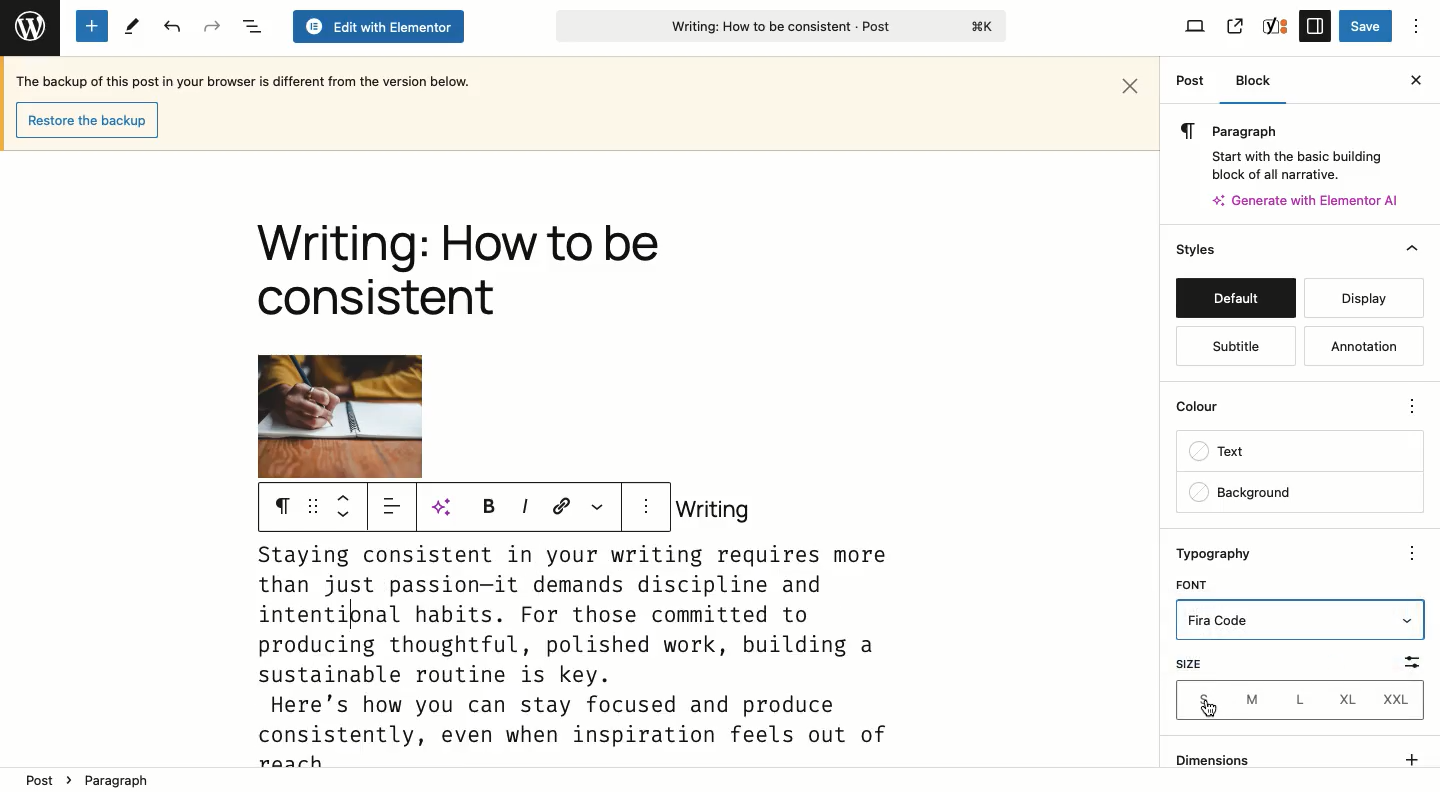  What do you see at coordinates (377, 27) in the screenshot?
I see `Edit with elementor` at bounding box center [377, 27].